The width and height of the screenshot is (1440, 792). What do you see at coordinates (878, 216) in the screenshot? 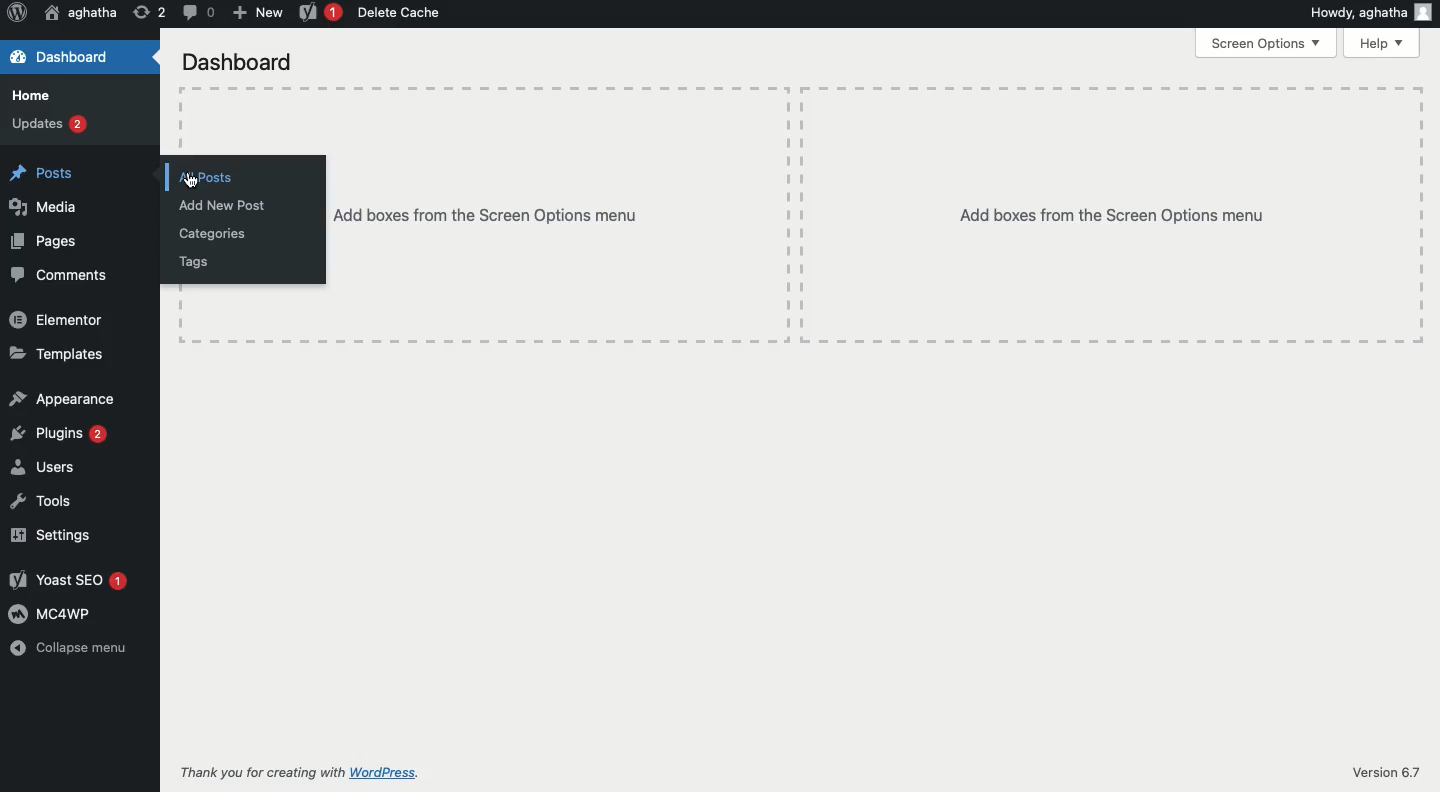
I see `Add boxes from the screen options menu` at bounding box center [878, 216].